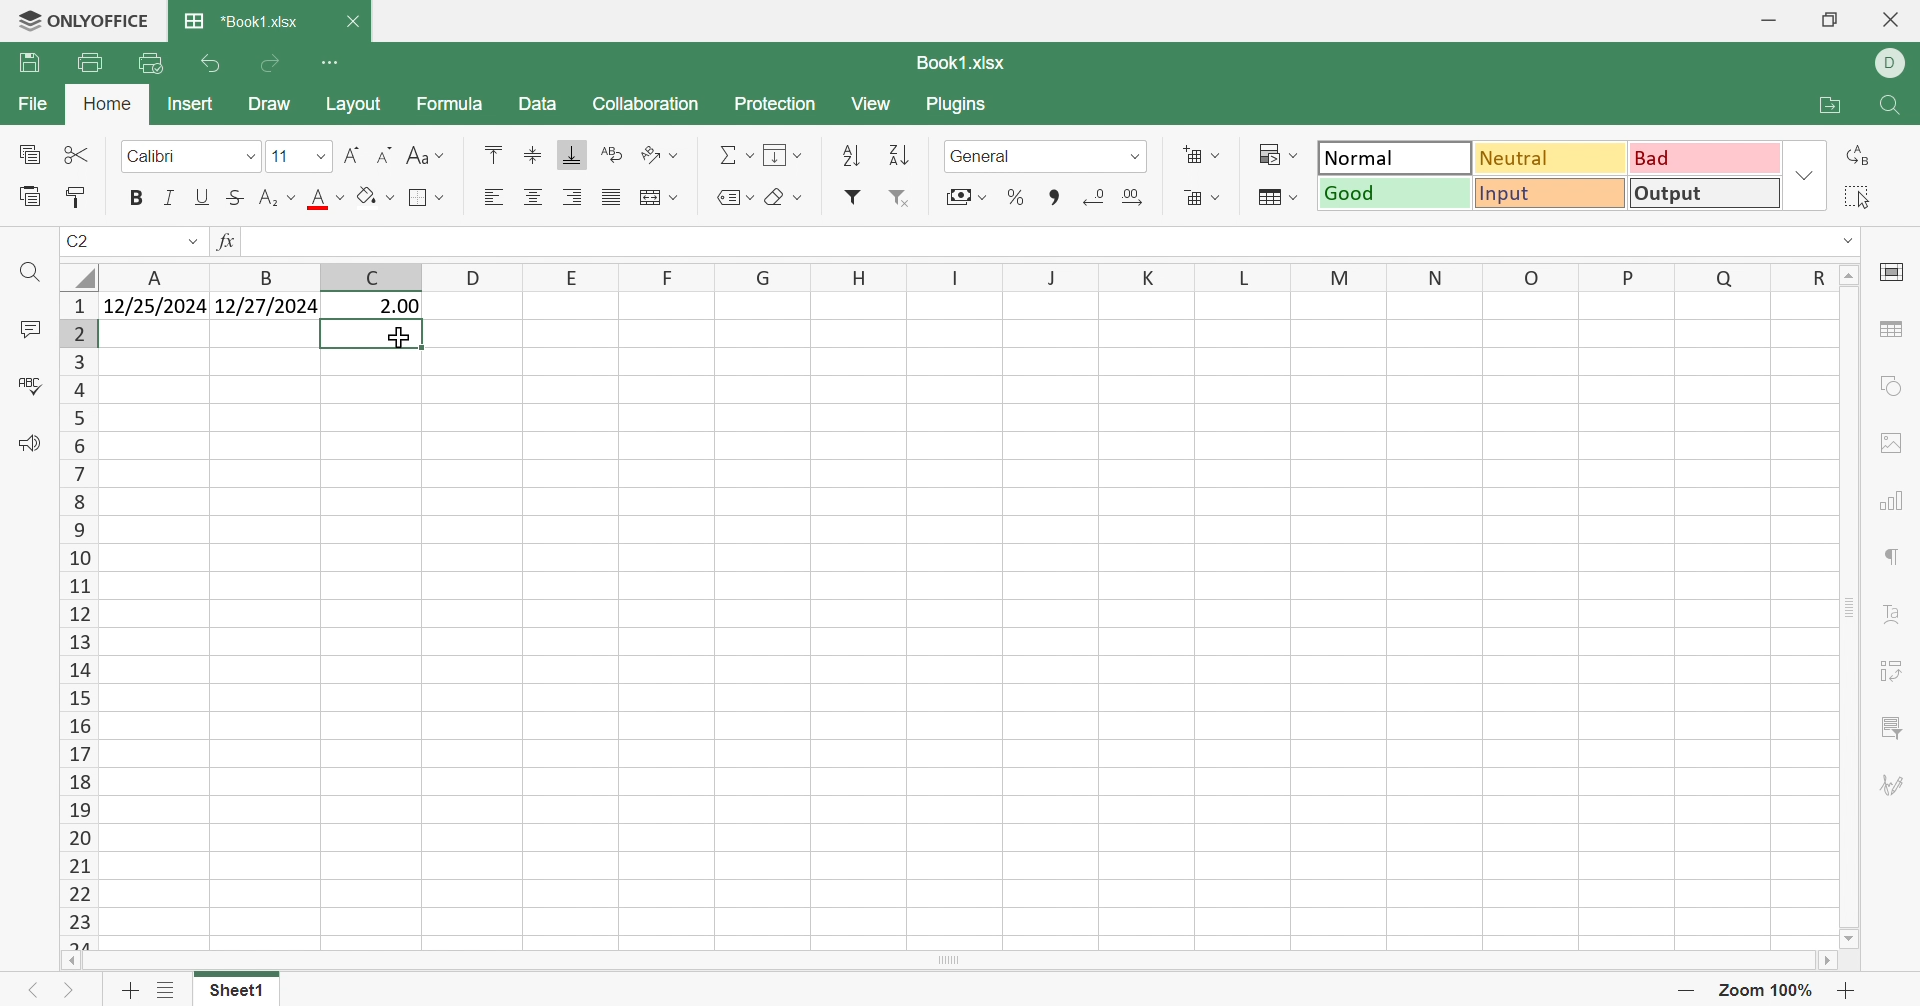 The height and width of the screenshot is (1006, 1920). What do you see at coordinates (1895, 786) in the screenshot?
I see `Signature settings` at bounding box center [1895, 786].